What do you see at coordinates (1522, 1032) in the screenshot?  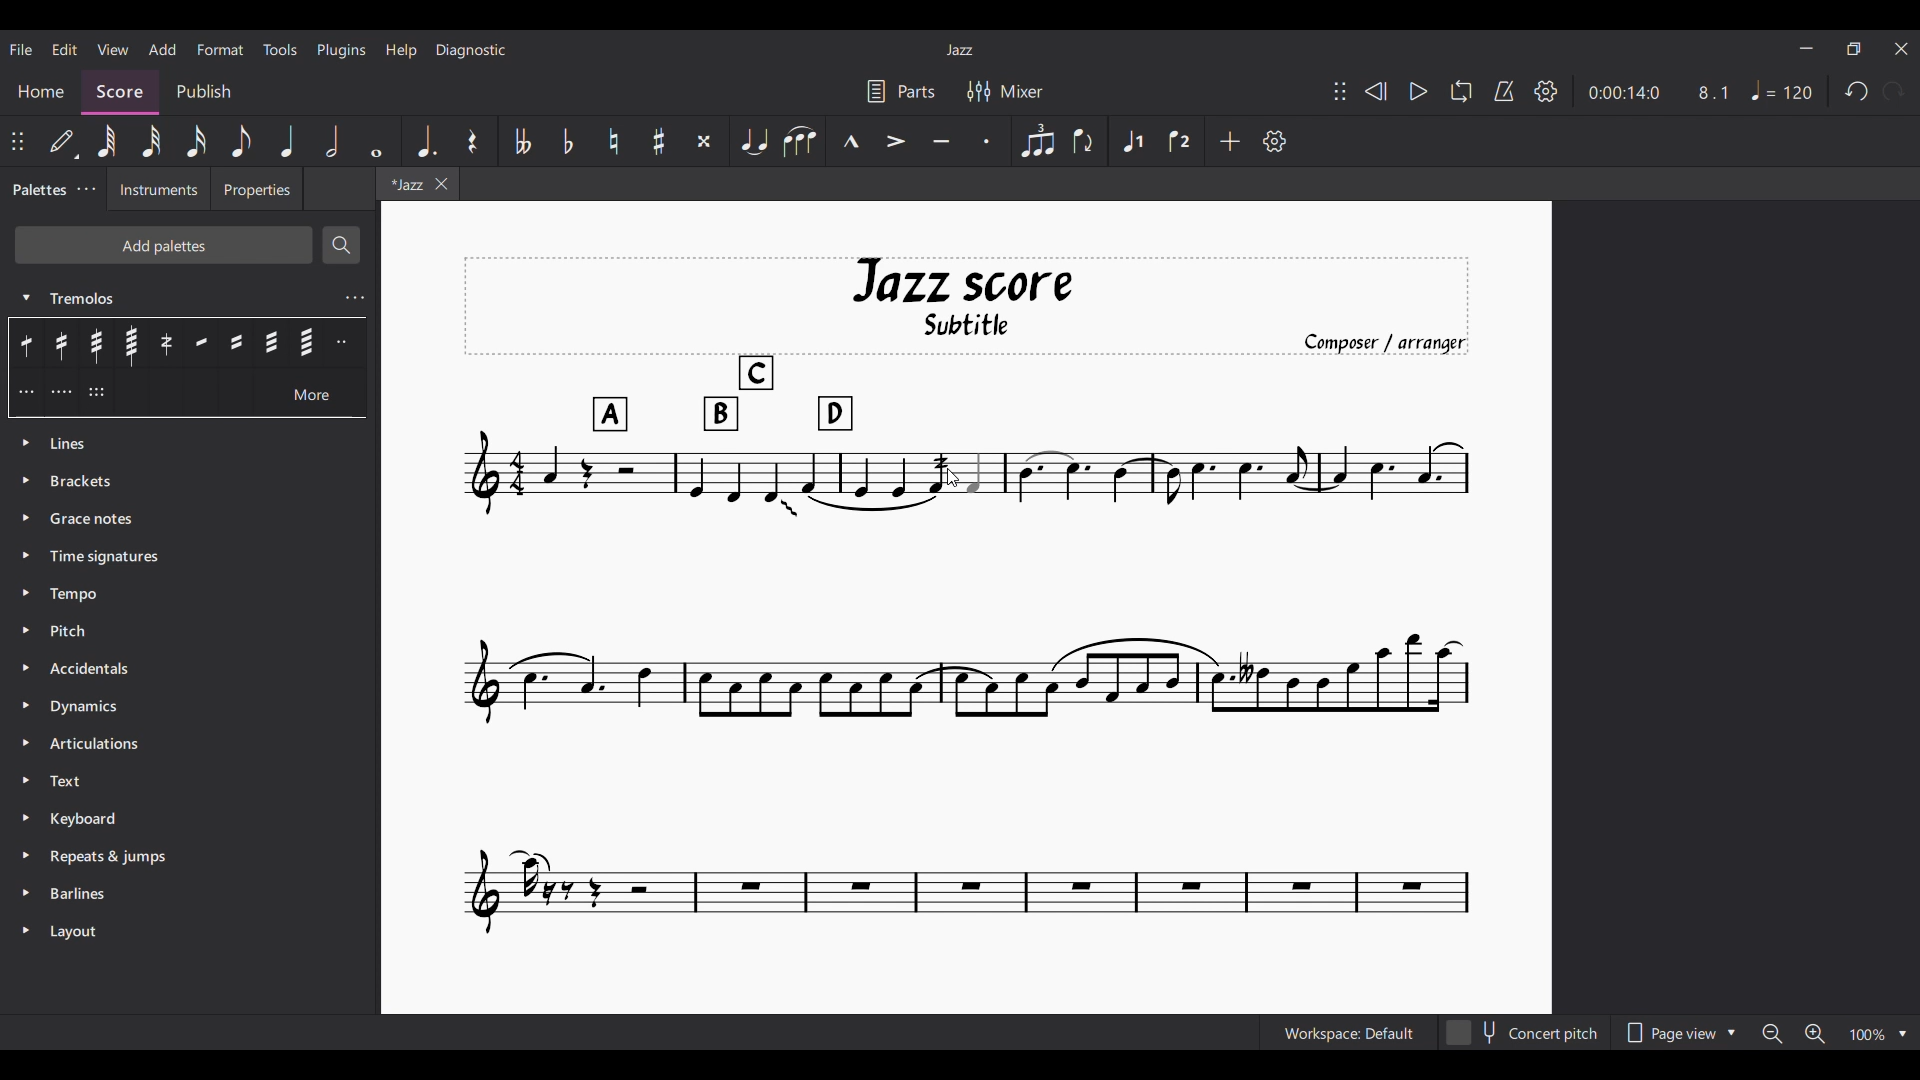 I see `Concert pitch` at bounding box center [1522, 1032].